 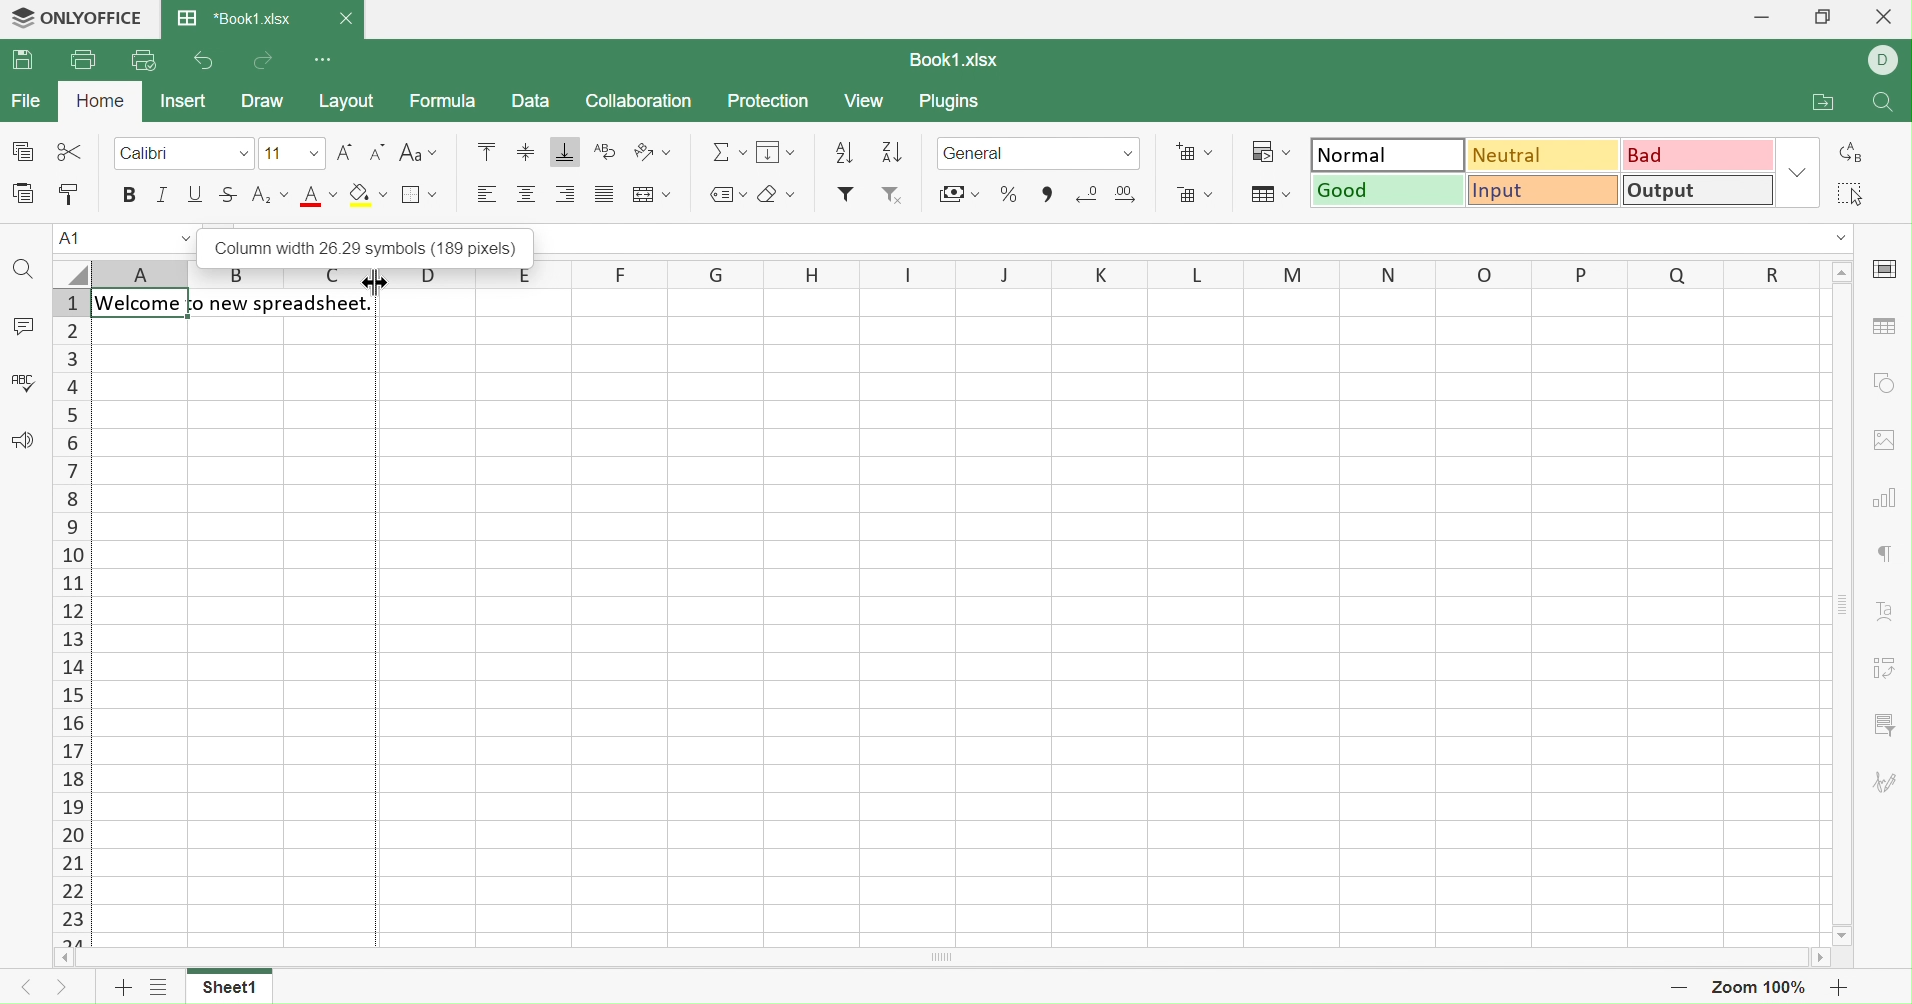 What do you see at coordinates (348, 16) in the screenshot?
I see `Close` at bounding box center [348, 16].